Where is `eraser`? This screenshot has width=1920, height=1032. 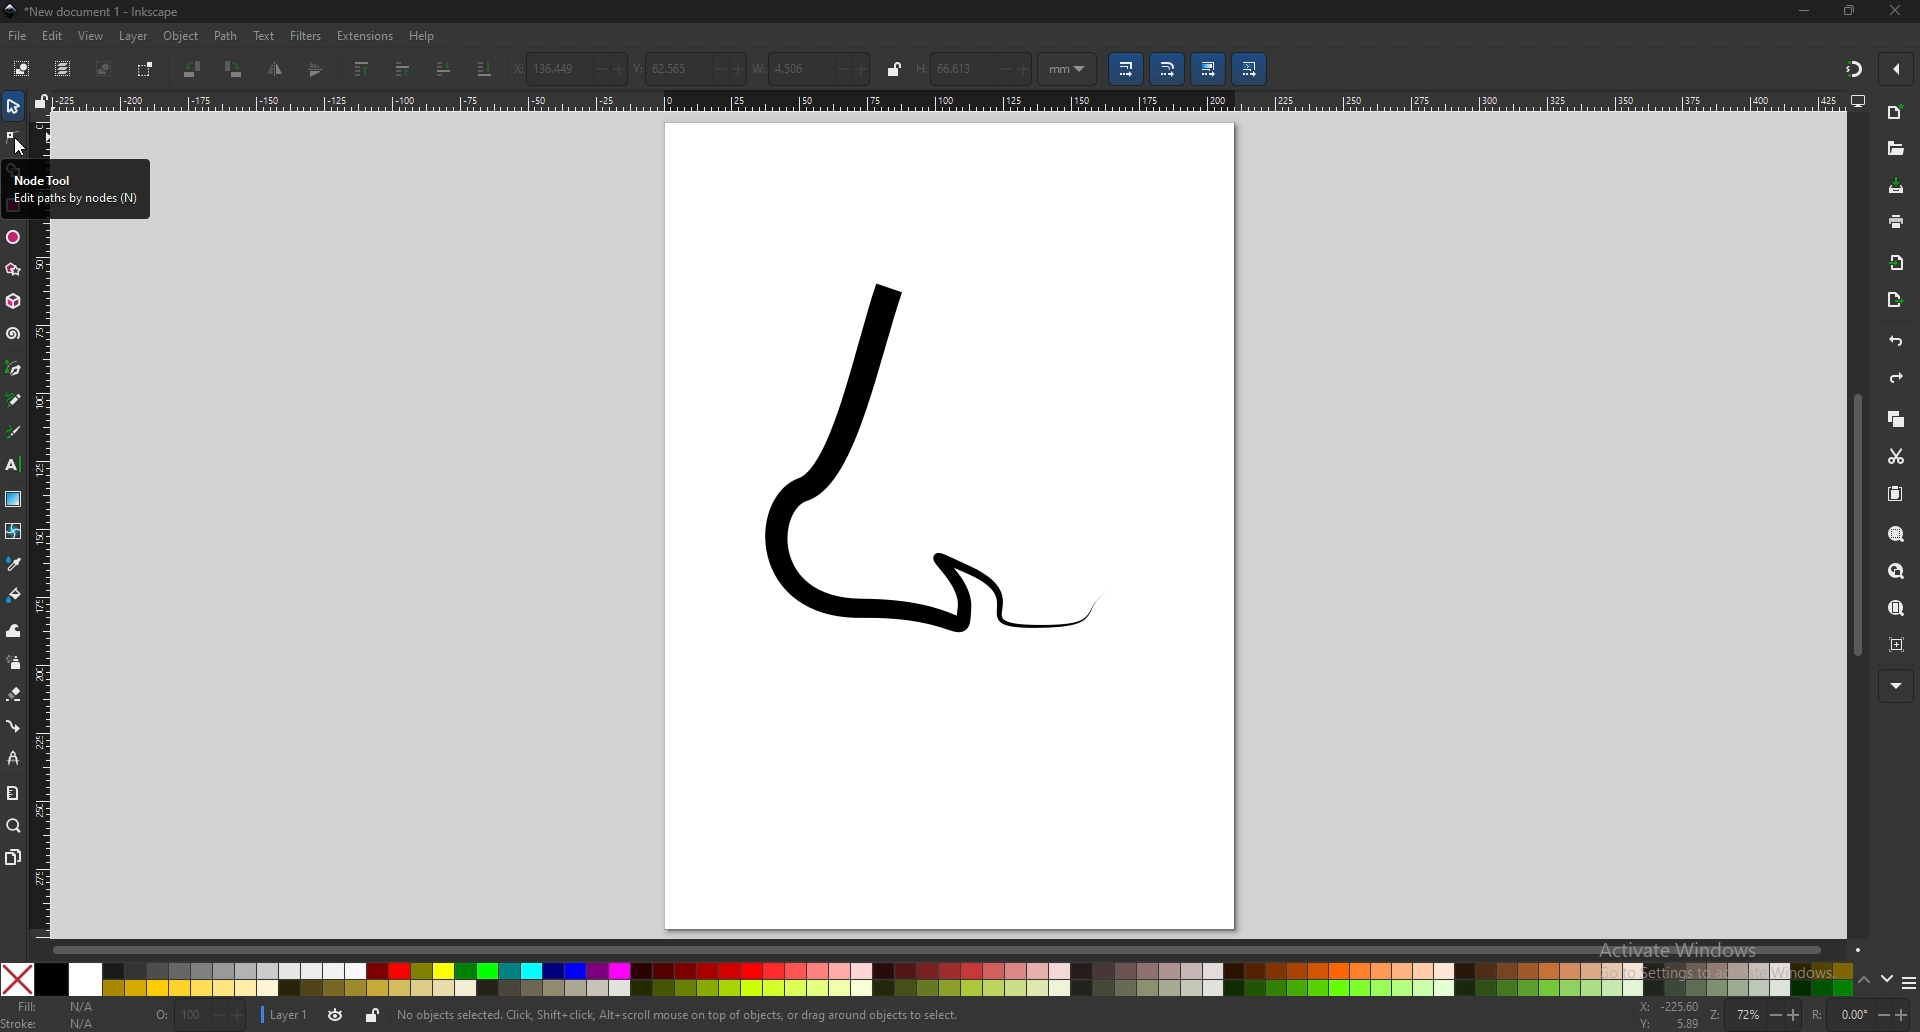 eraser is located at coordinates (15, 693).